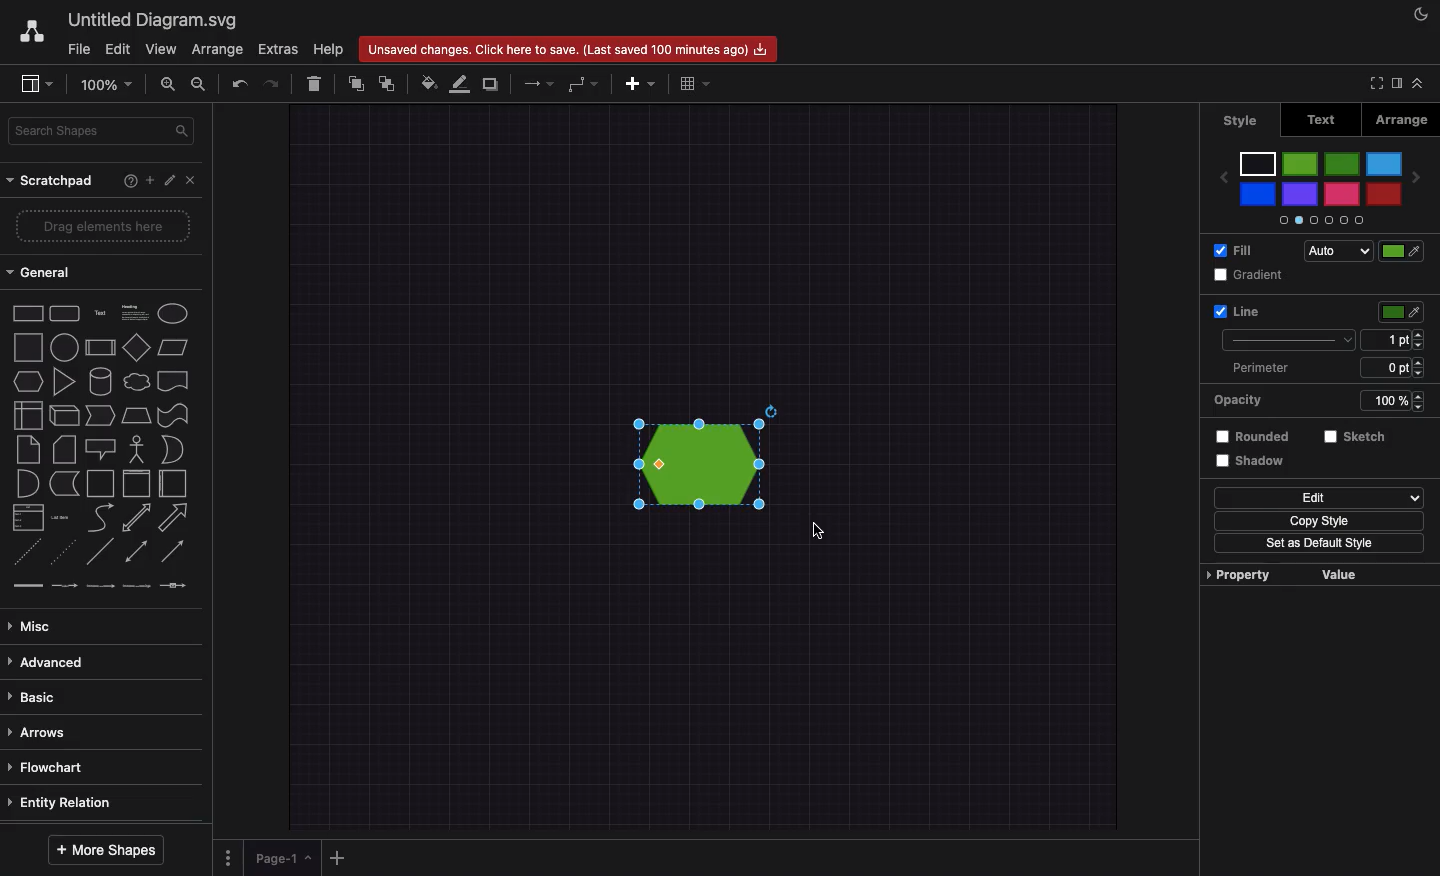 The height and width of the screenshot is (876, 1440). I want to click on Copy style, so click(1322, 521).